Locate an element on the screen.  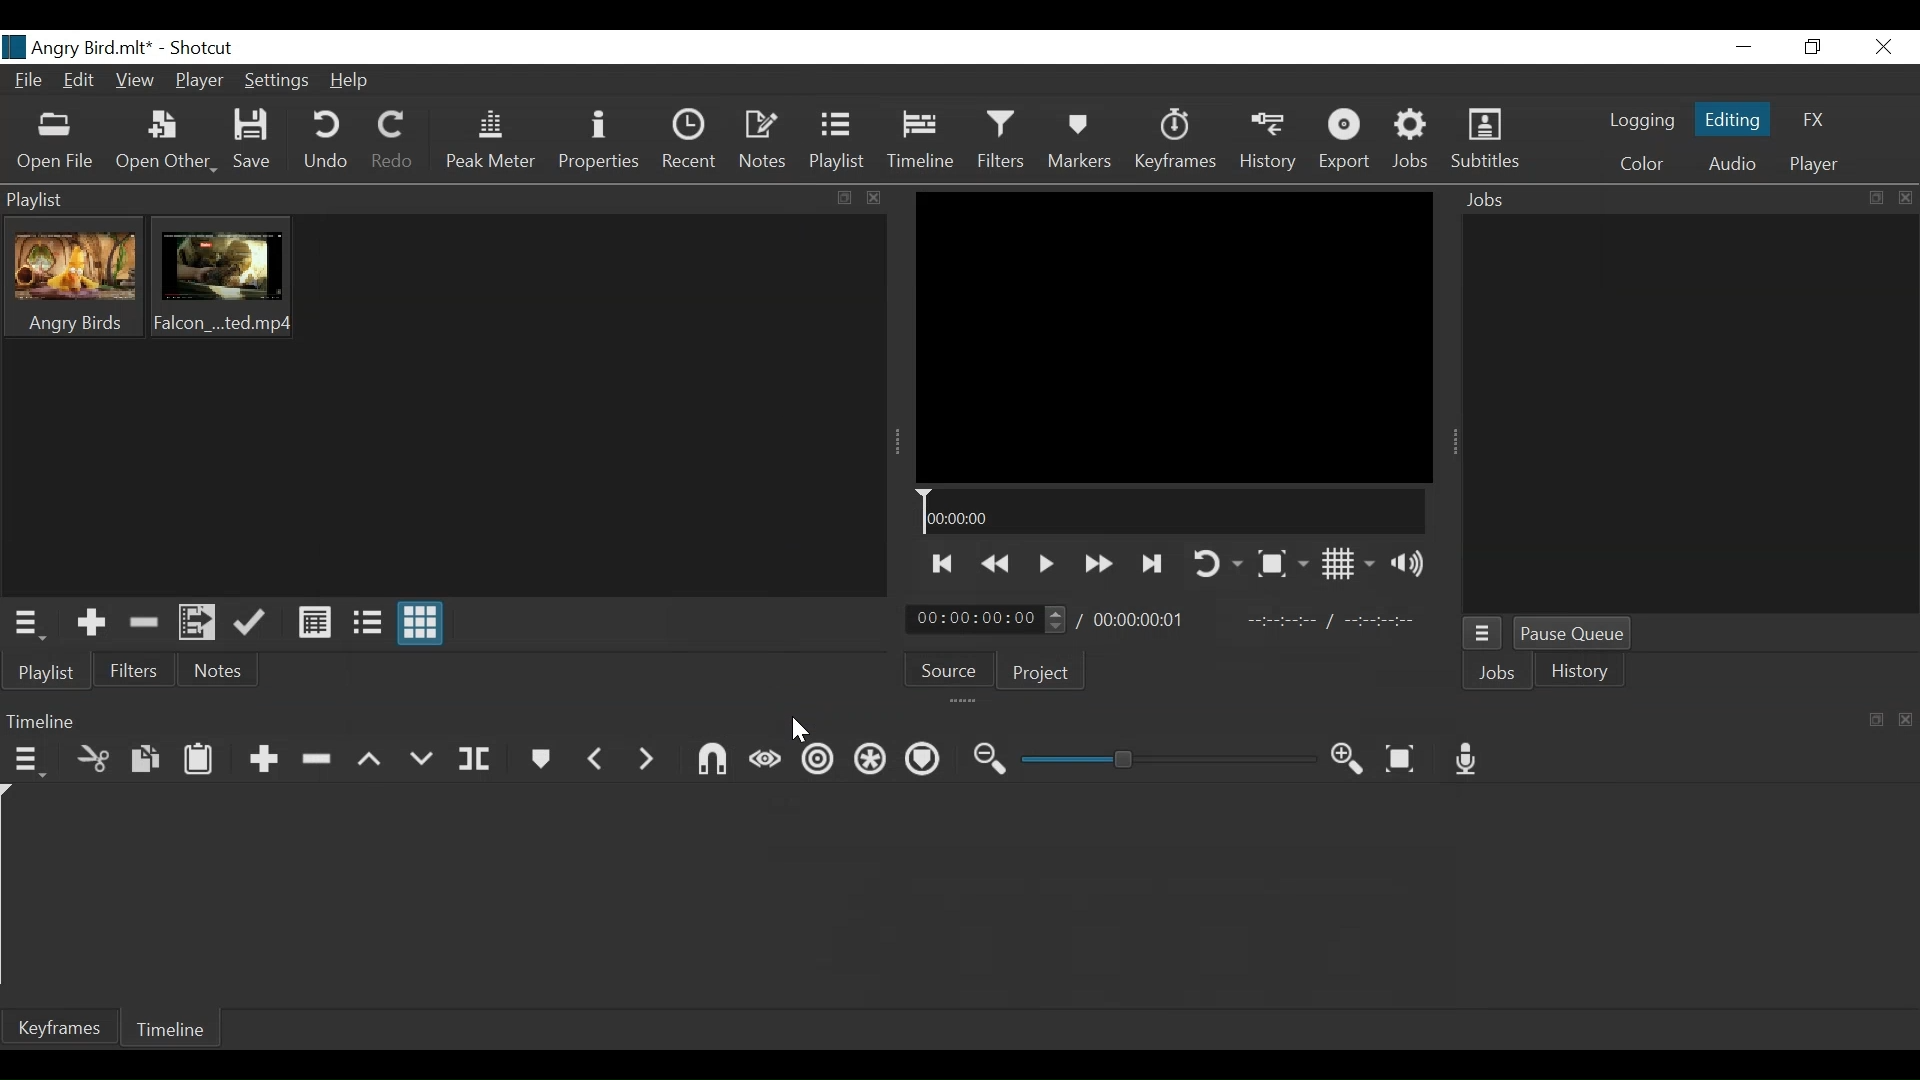
View as icon is located at coordinates (424, 624).